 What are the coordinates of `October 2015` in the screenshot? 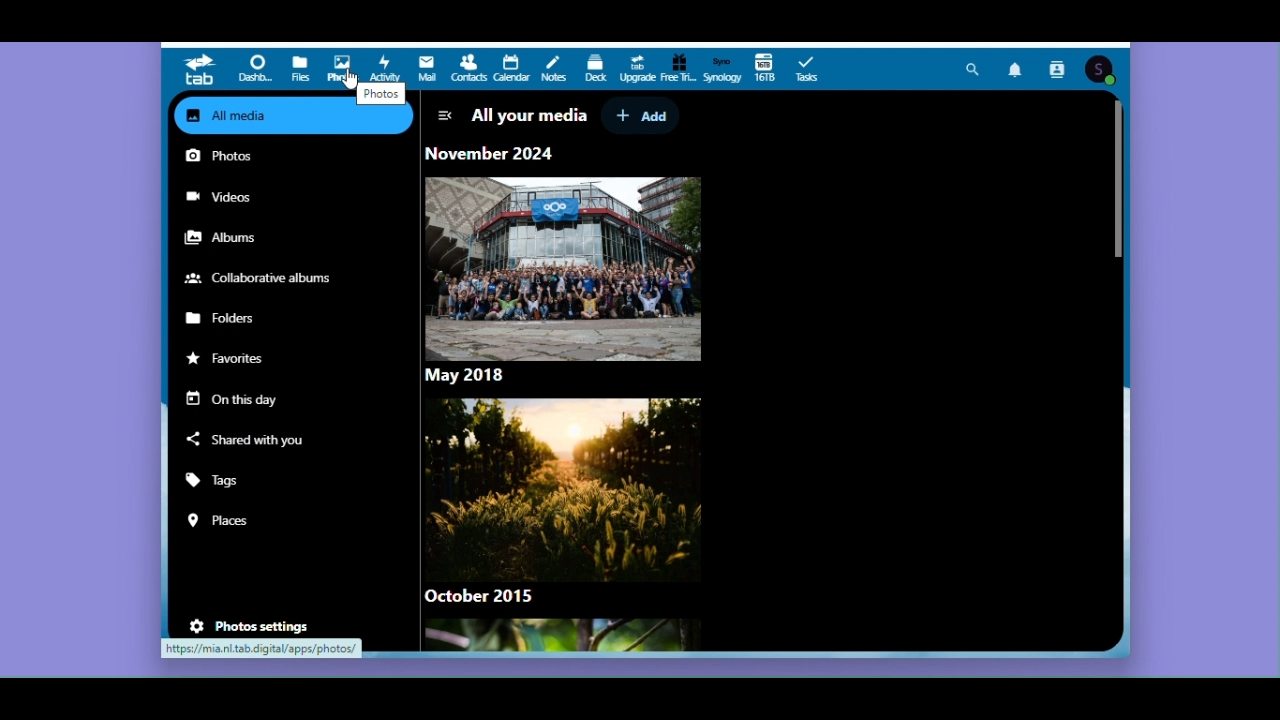 It's located at (489, 596).